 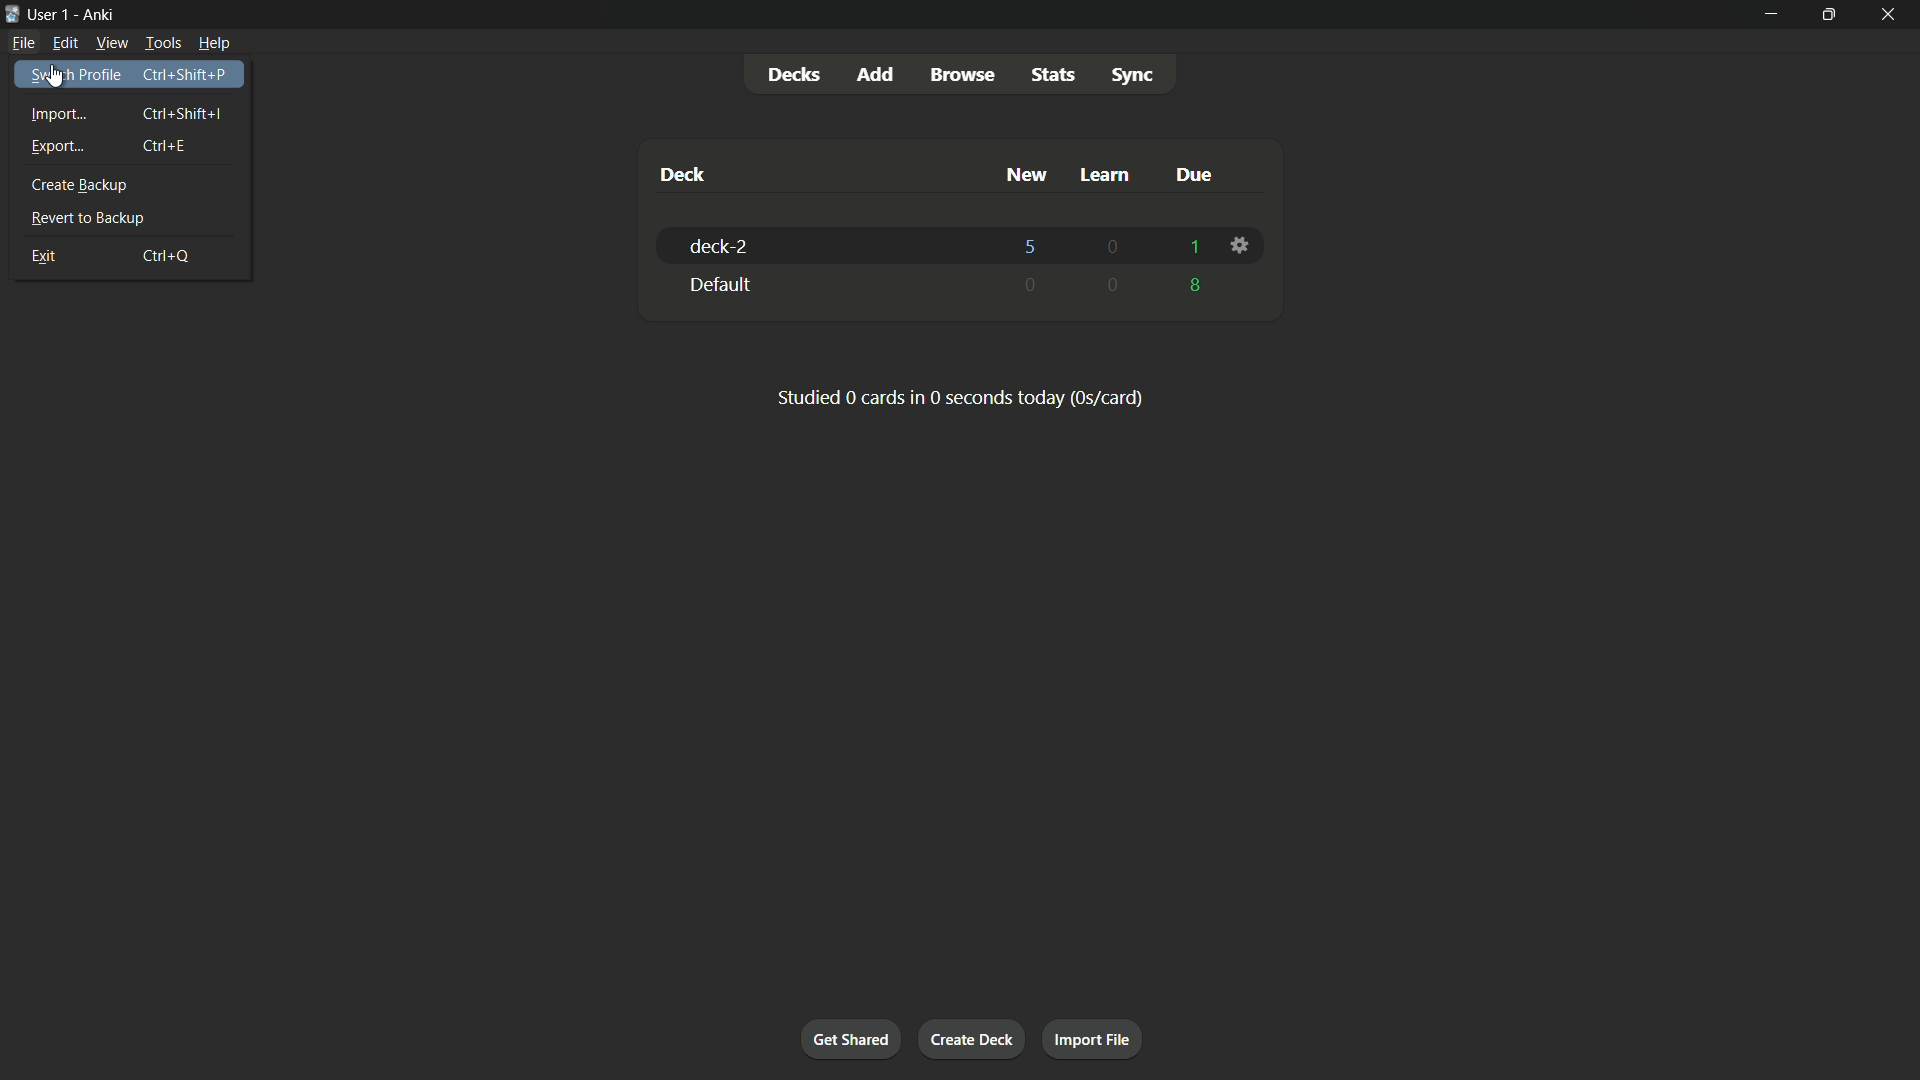 What do you see at coordinates (1033, 283) in the screenshot?
I see `0` at bounding box center [1033, 283].